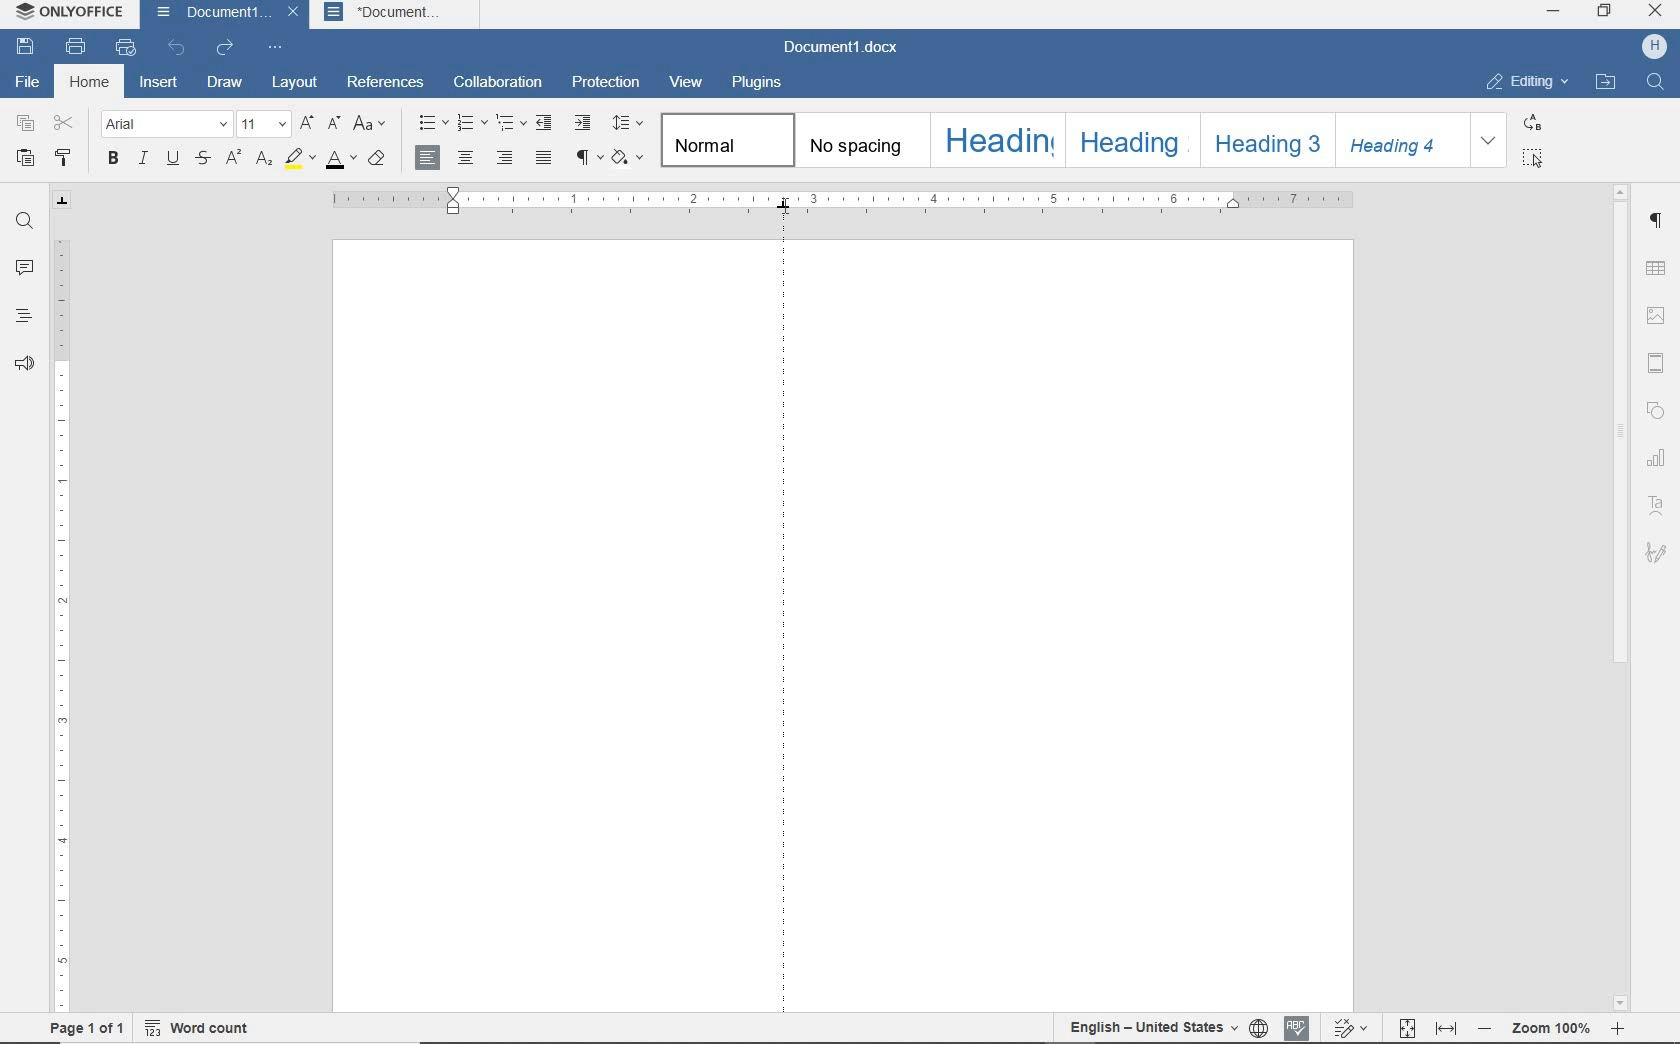 The height and width of the screenshot is (1044, 1680). Describe the element at coordinates (1532, 123) in the screenshot. I see `REPLACE` at that location.